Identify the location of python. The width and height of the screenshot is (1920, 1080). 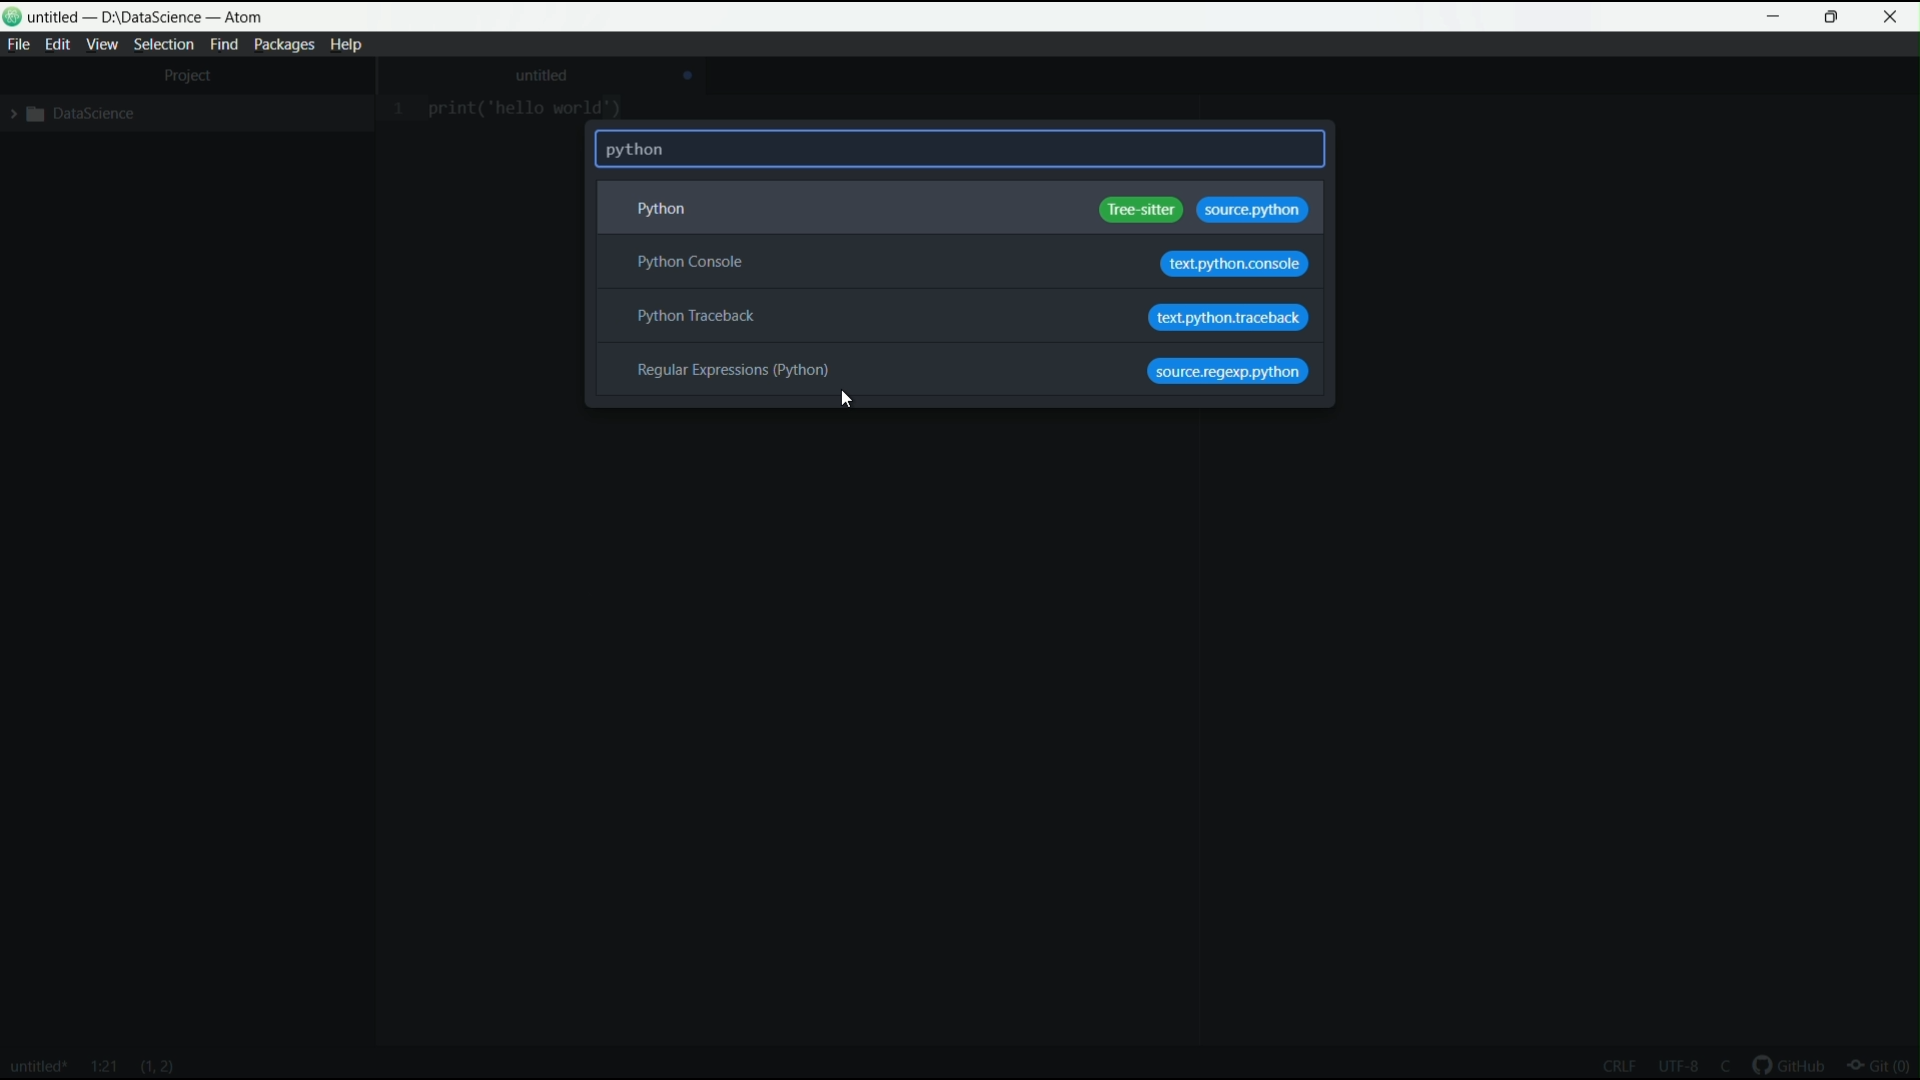
(656, 210).